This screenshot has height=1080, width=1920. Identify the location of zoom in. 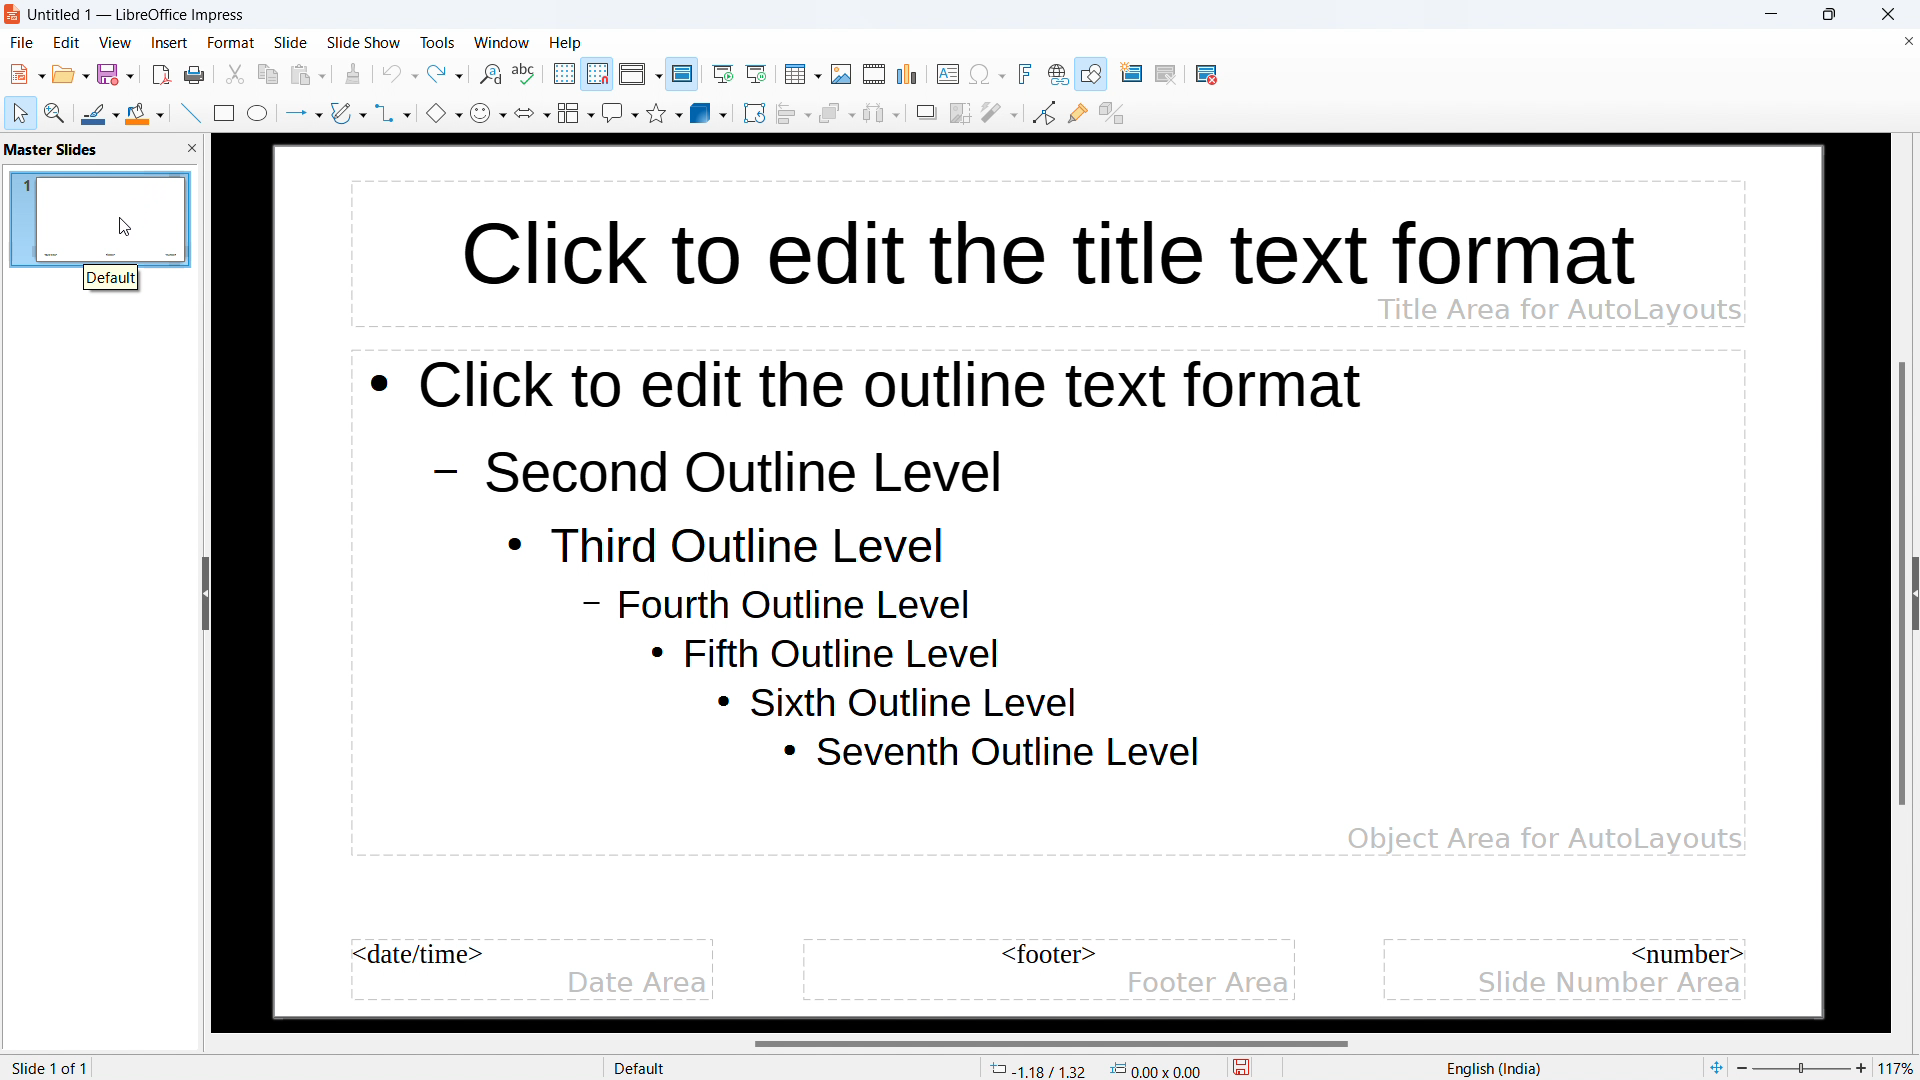
(1861, 1065).